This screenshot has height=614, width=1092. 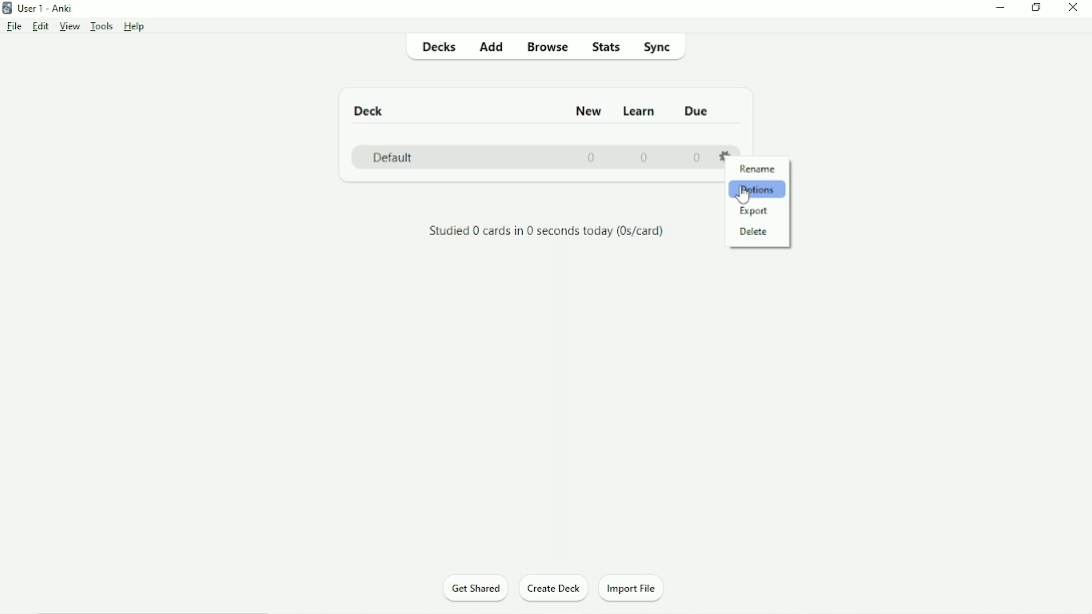 What do you see at coordinates (70, 27) in the screenshot?
I see `View` at bounding box center [70, 27].